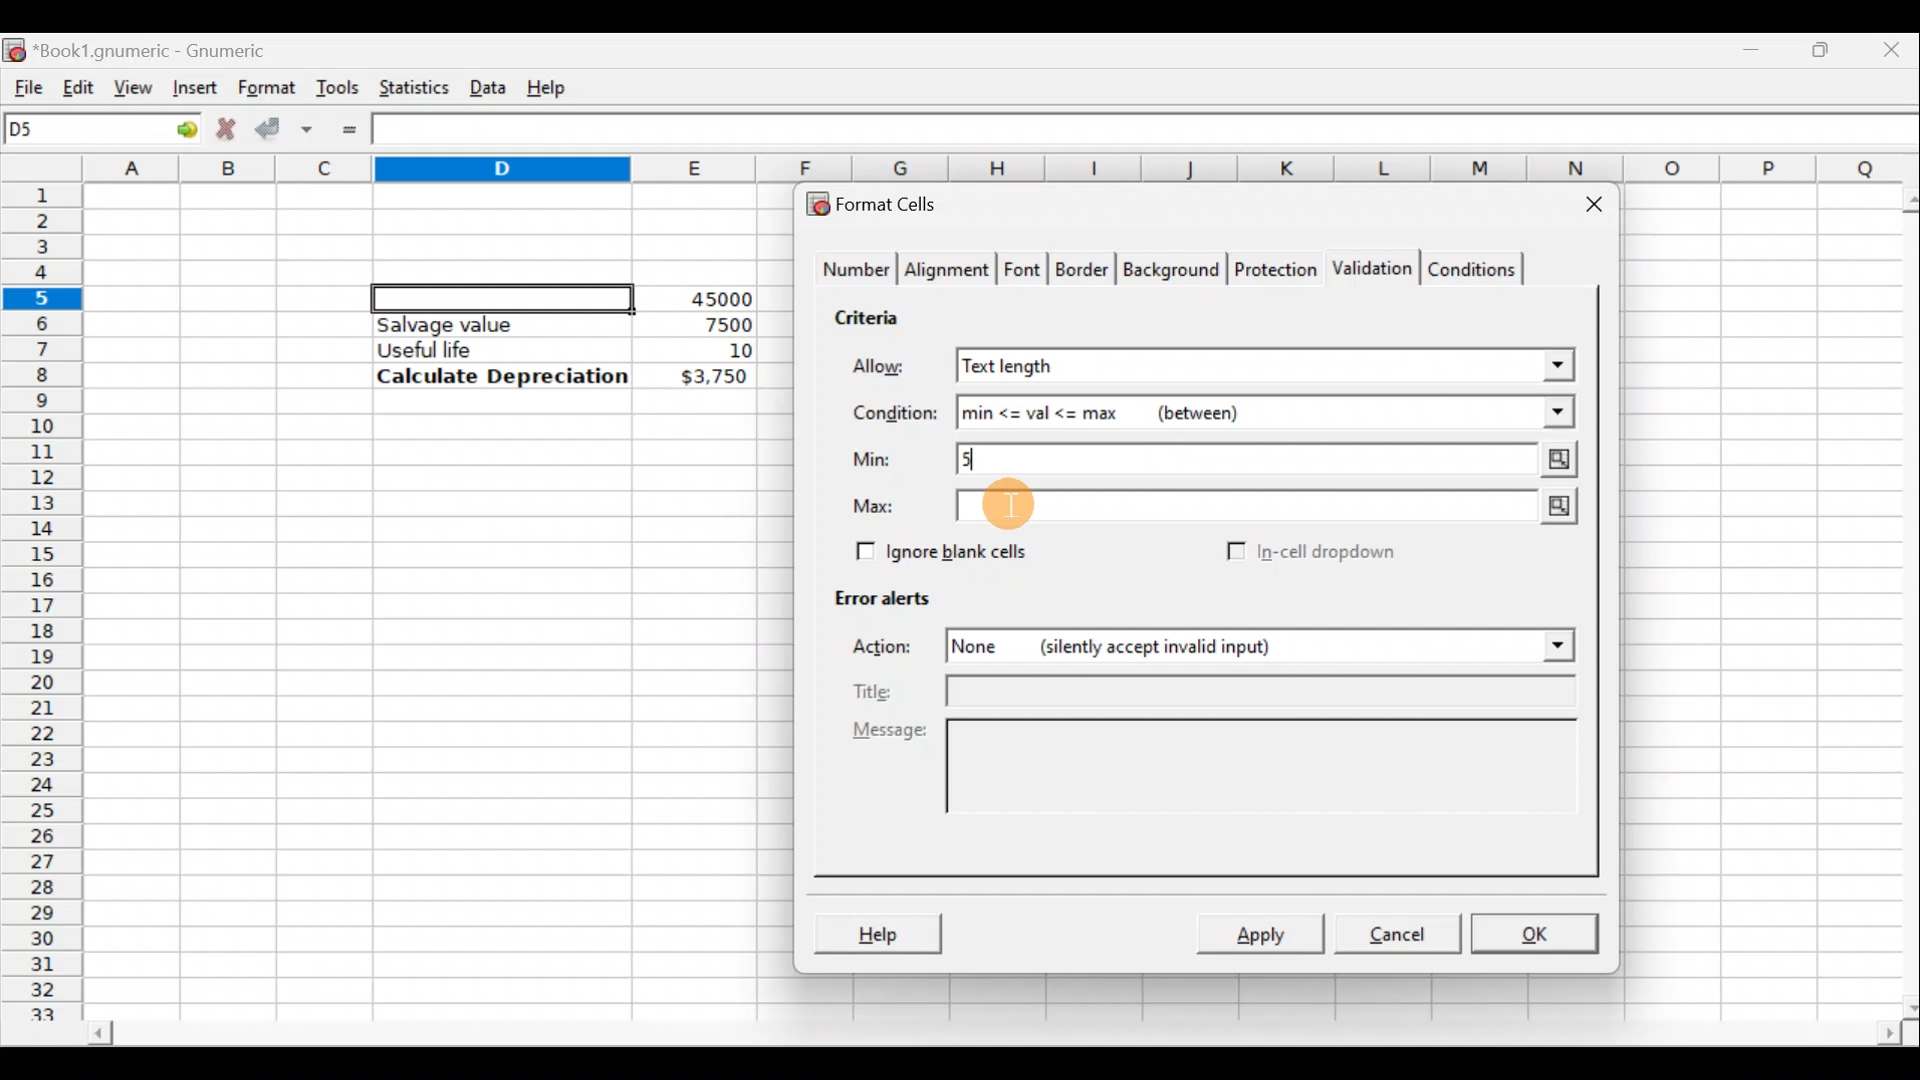  I want to click on Cell name D5, so click(78, 131).